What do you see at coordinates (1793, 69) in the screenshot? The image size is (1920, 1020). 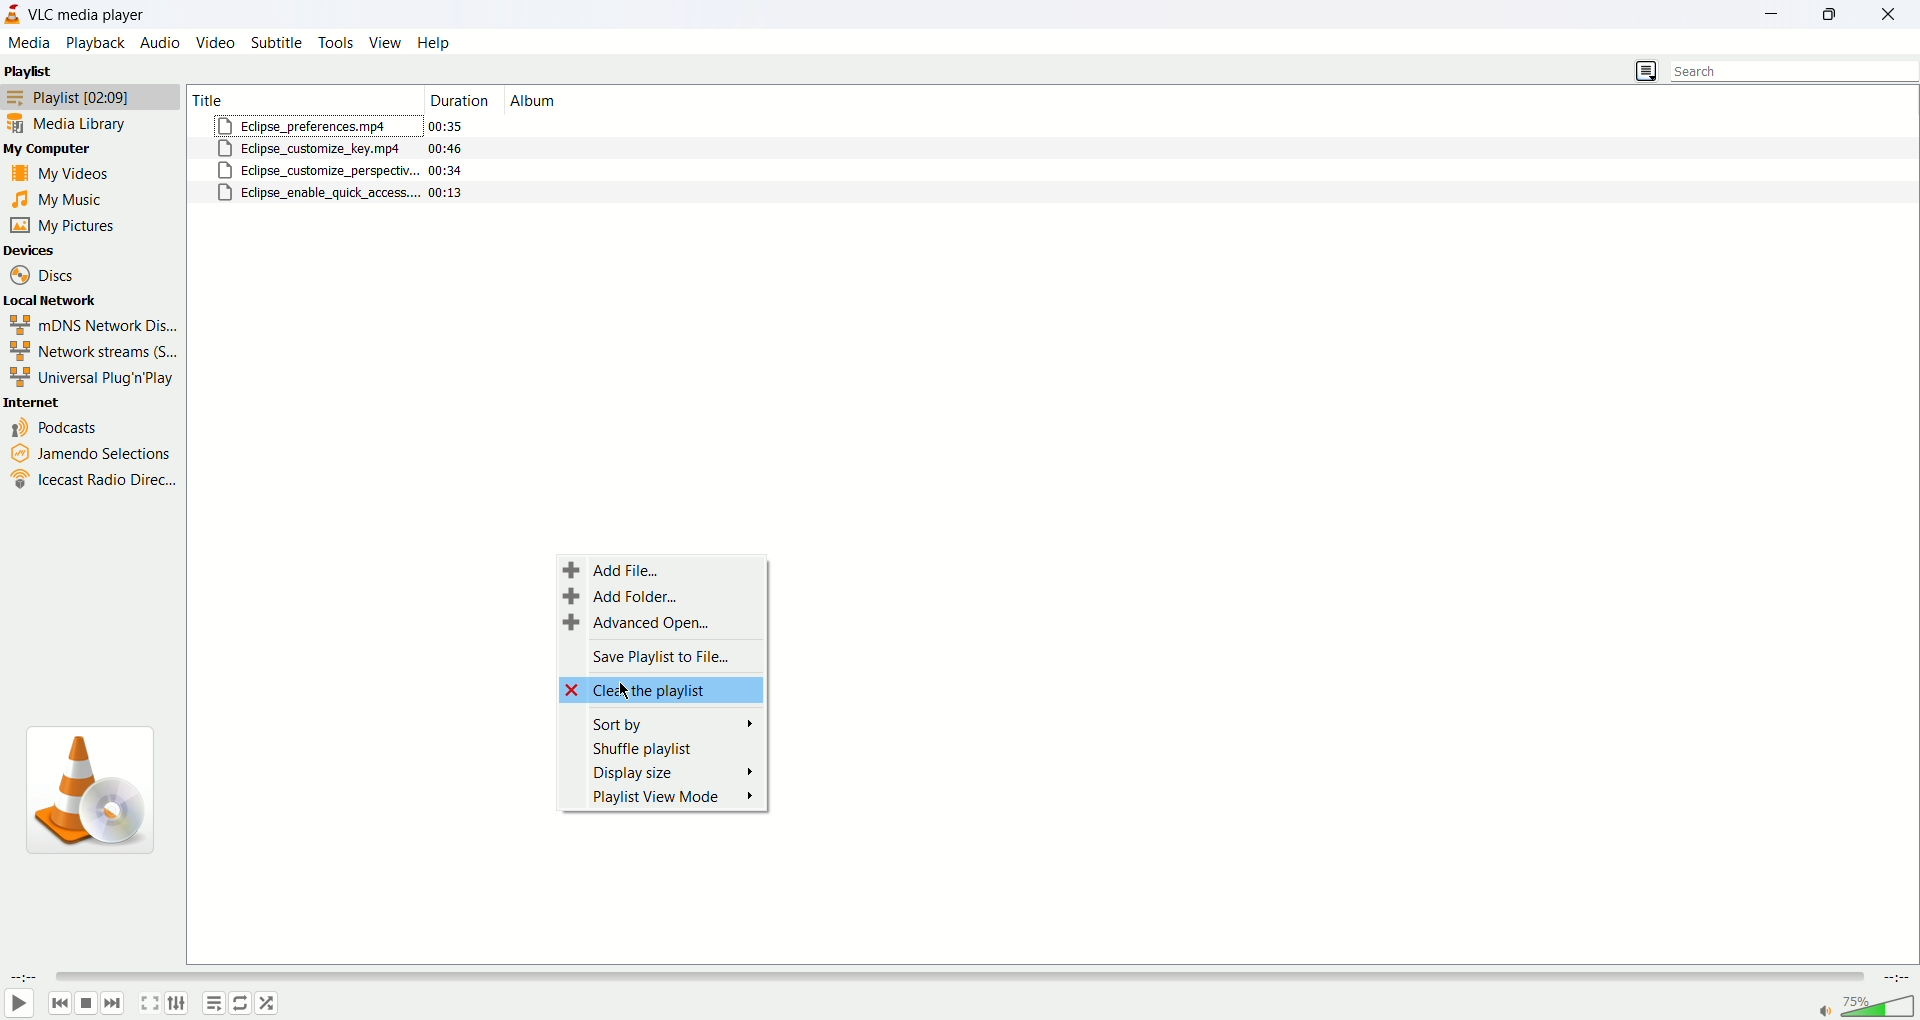 I see `search bar` at bounding box center [1793, 69].